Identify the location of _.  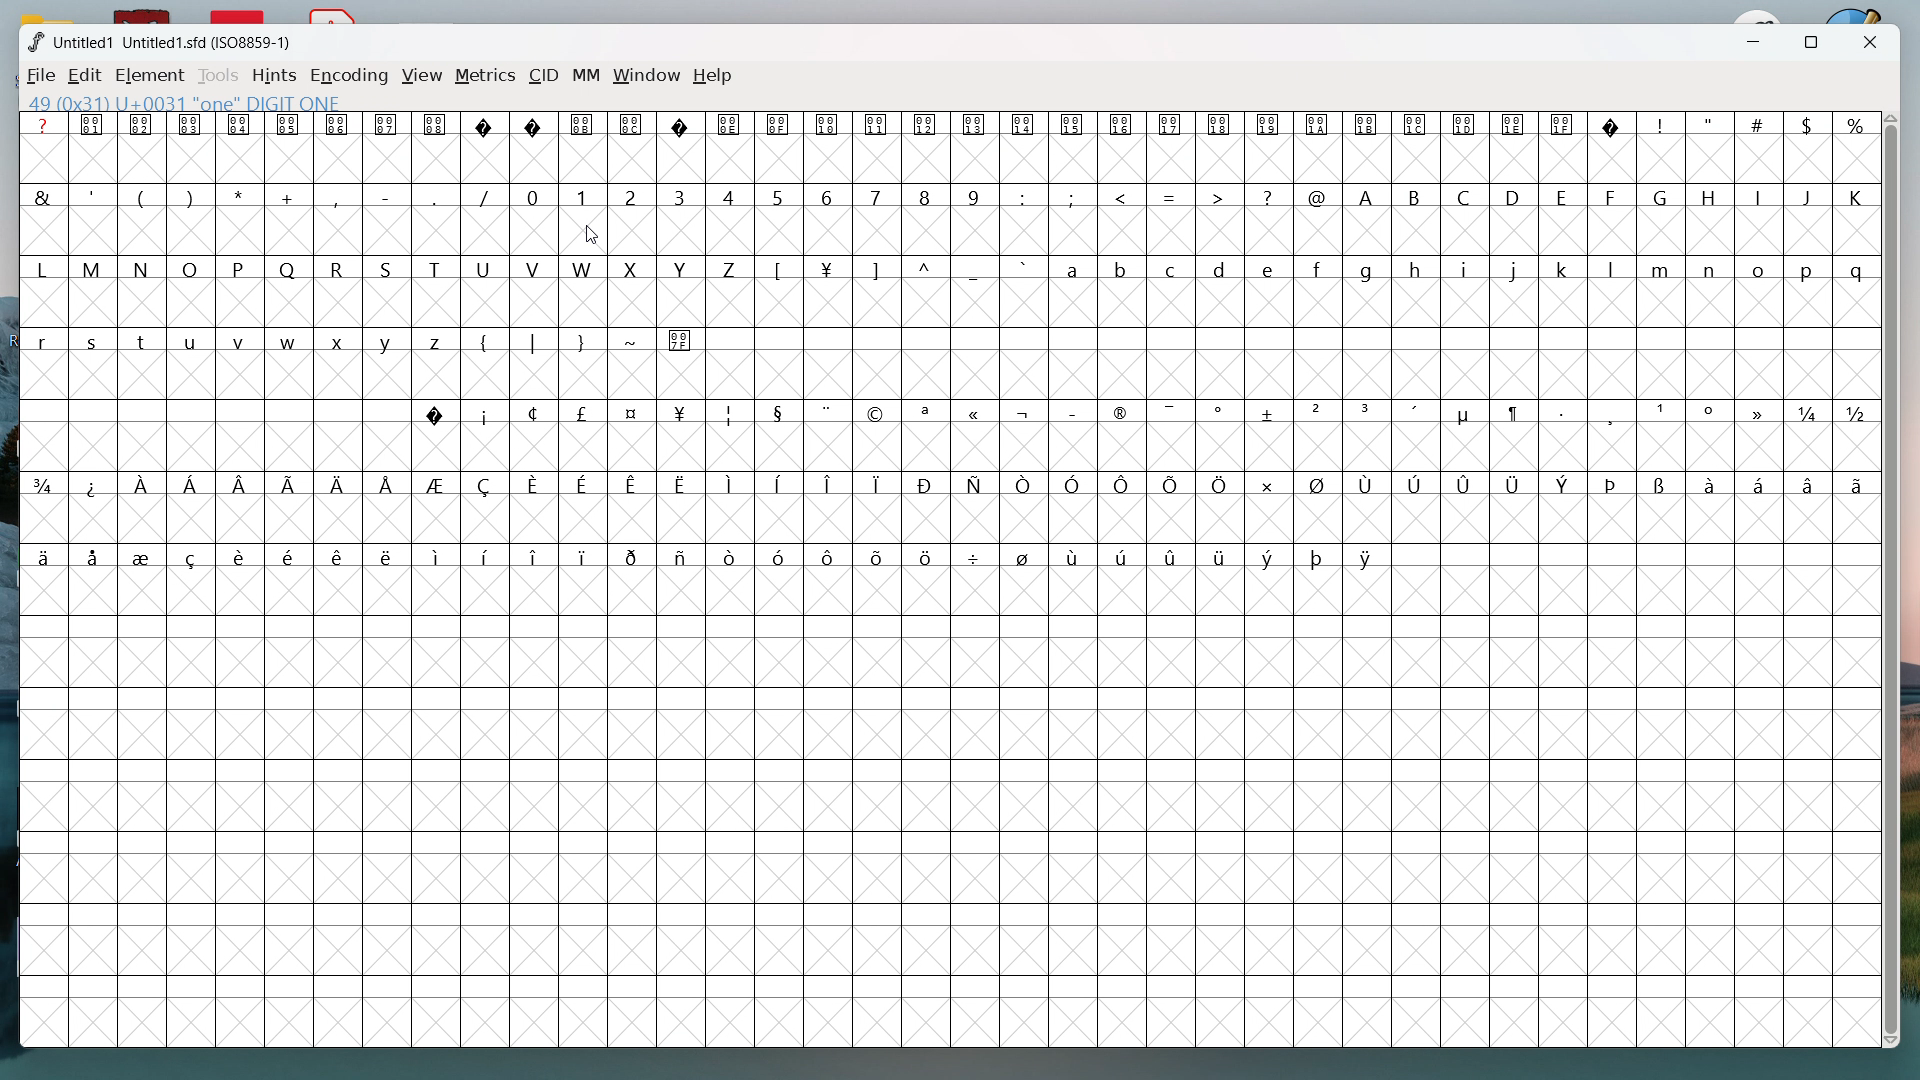
(978, 269).